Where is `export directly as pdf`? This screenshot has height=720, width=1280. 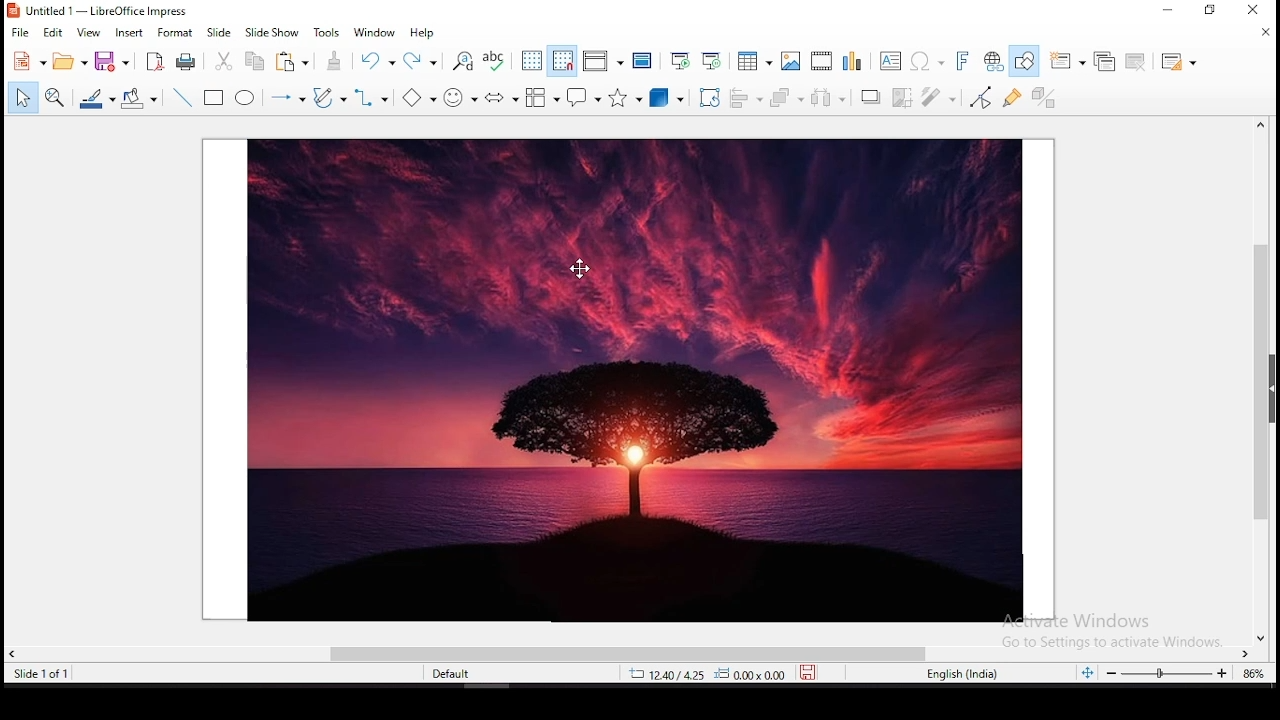
export directly as pdf is located at coordinates (152, 62).